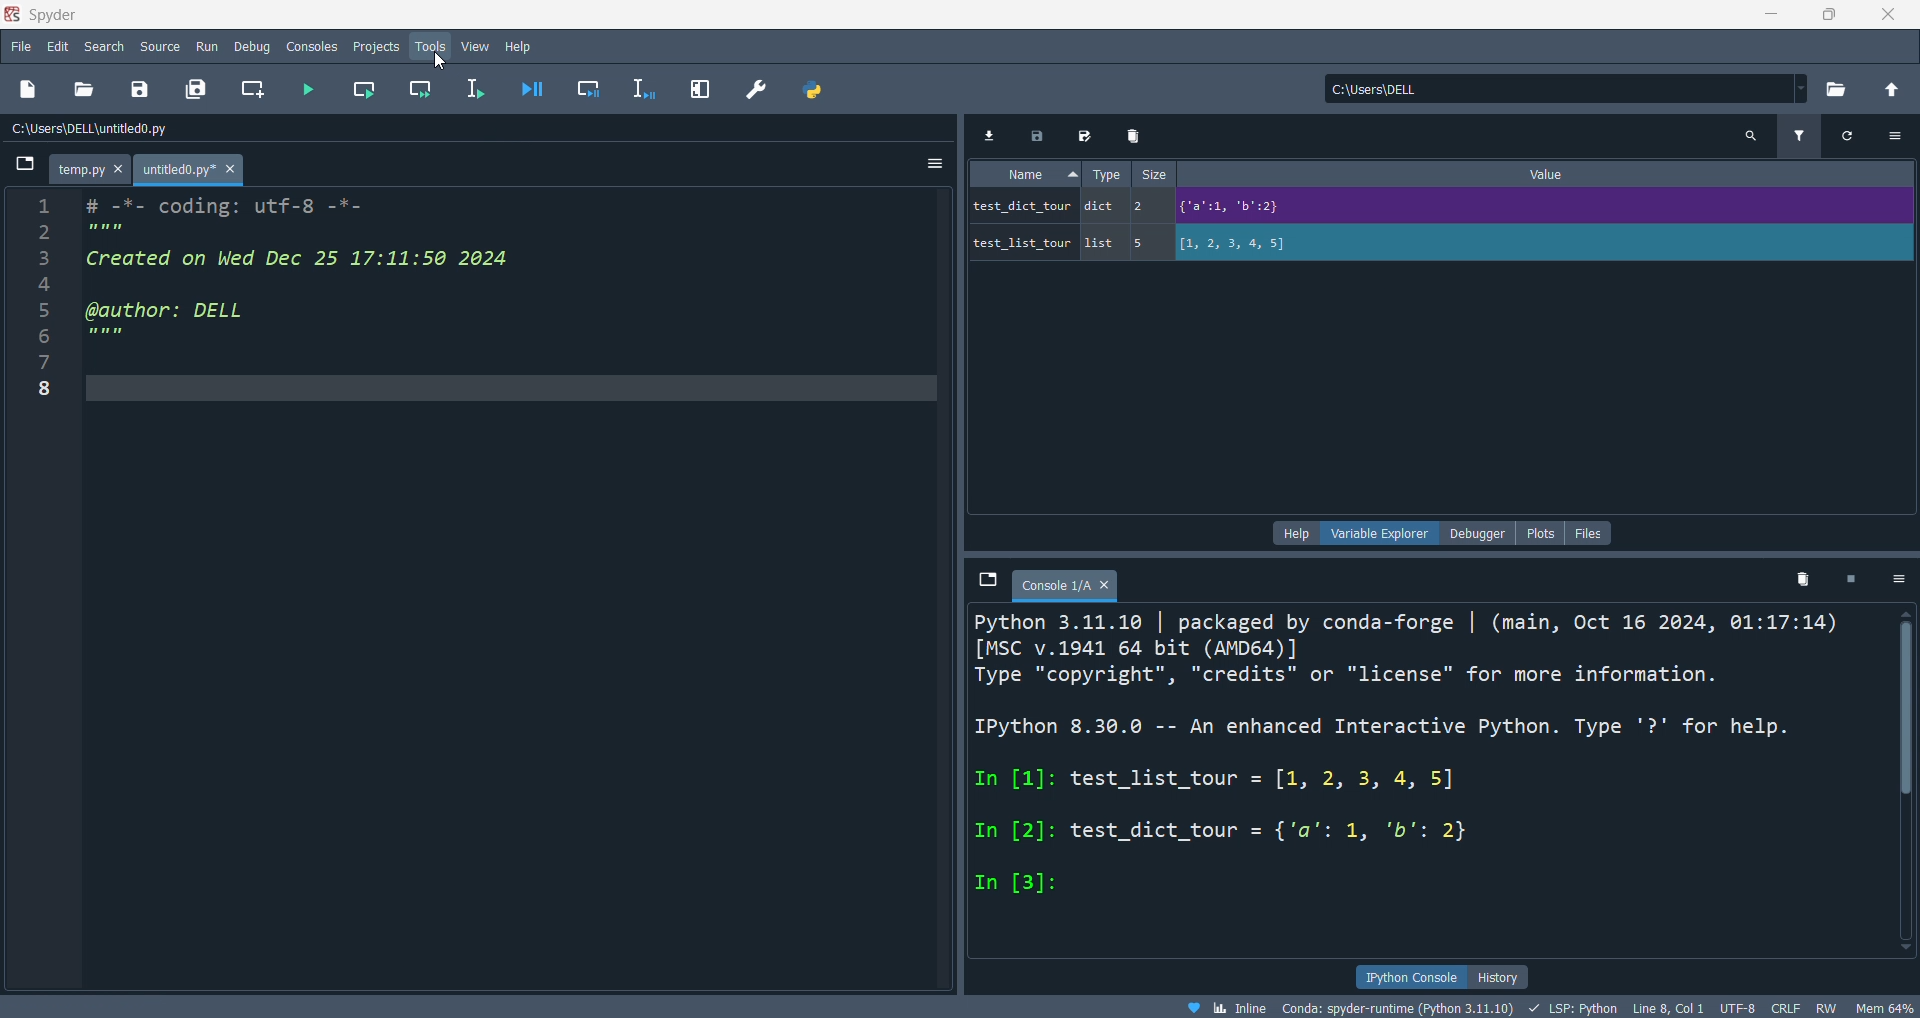  Describe the element at coordinates (160, 46) in the screenshot. I see `source` at that location.